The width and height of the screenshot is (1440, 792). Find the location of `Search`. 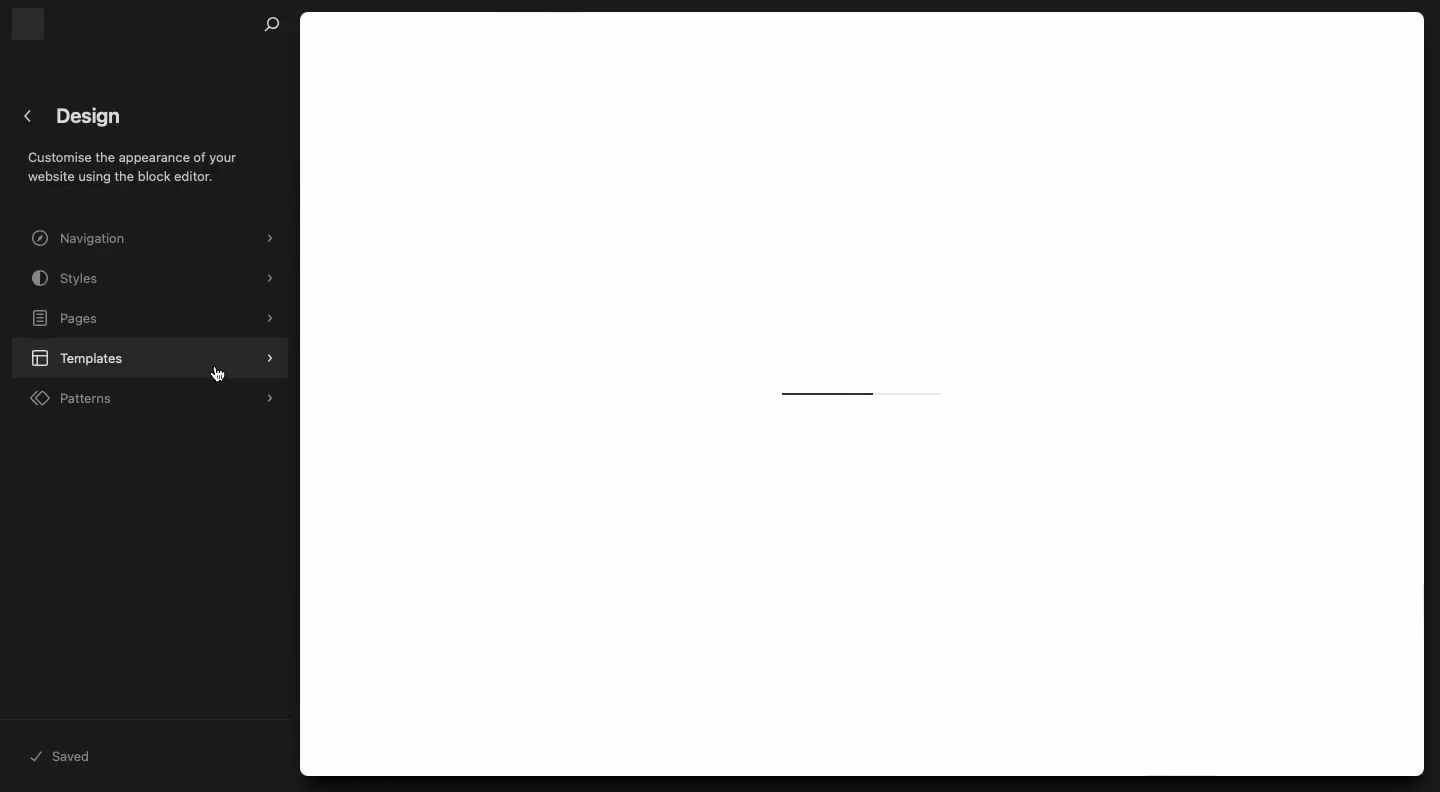

Search is located at coordinates (273, 24).